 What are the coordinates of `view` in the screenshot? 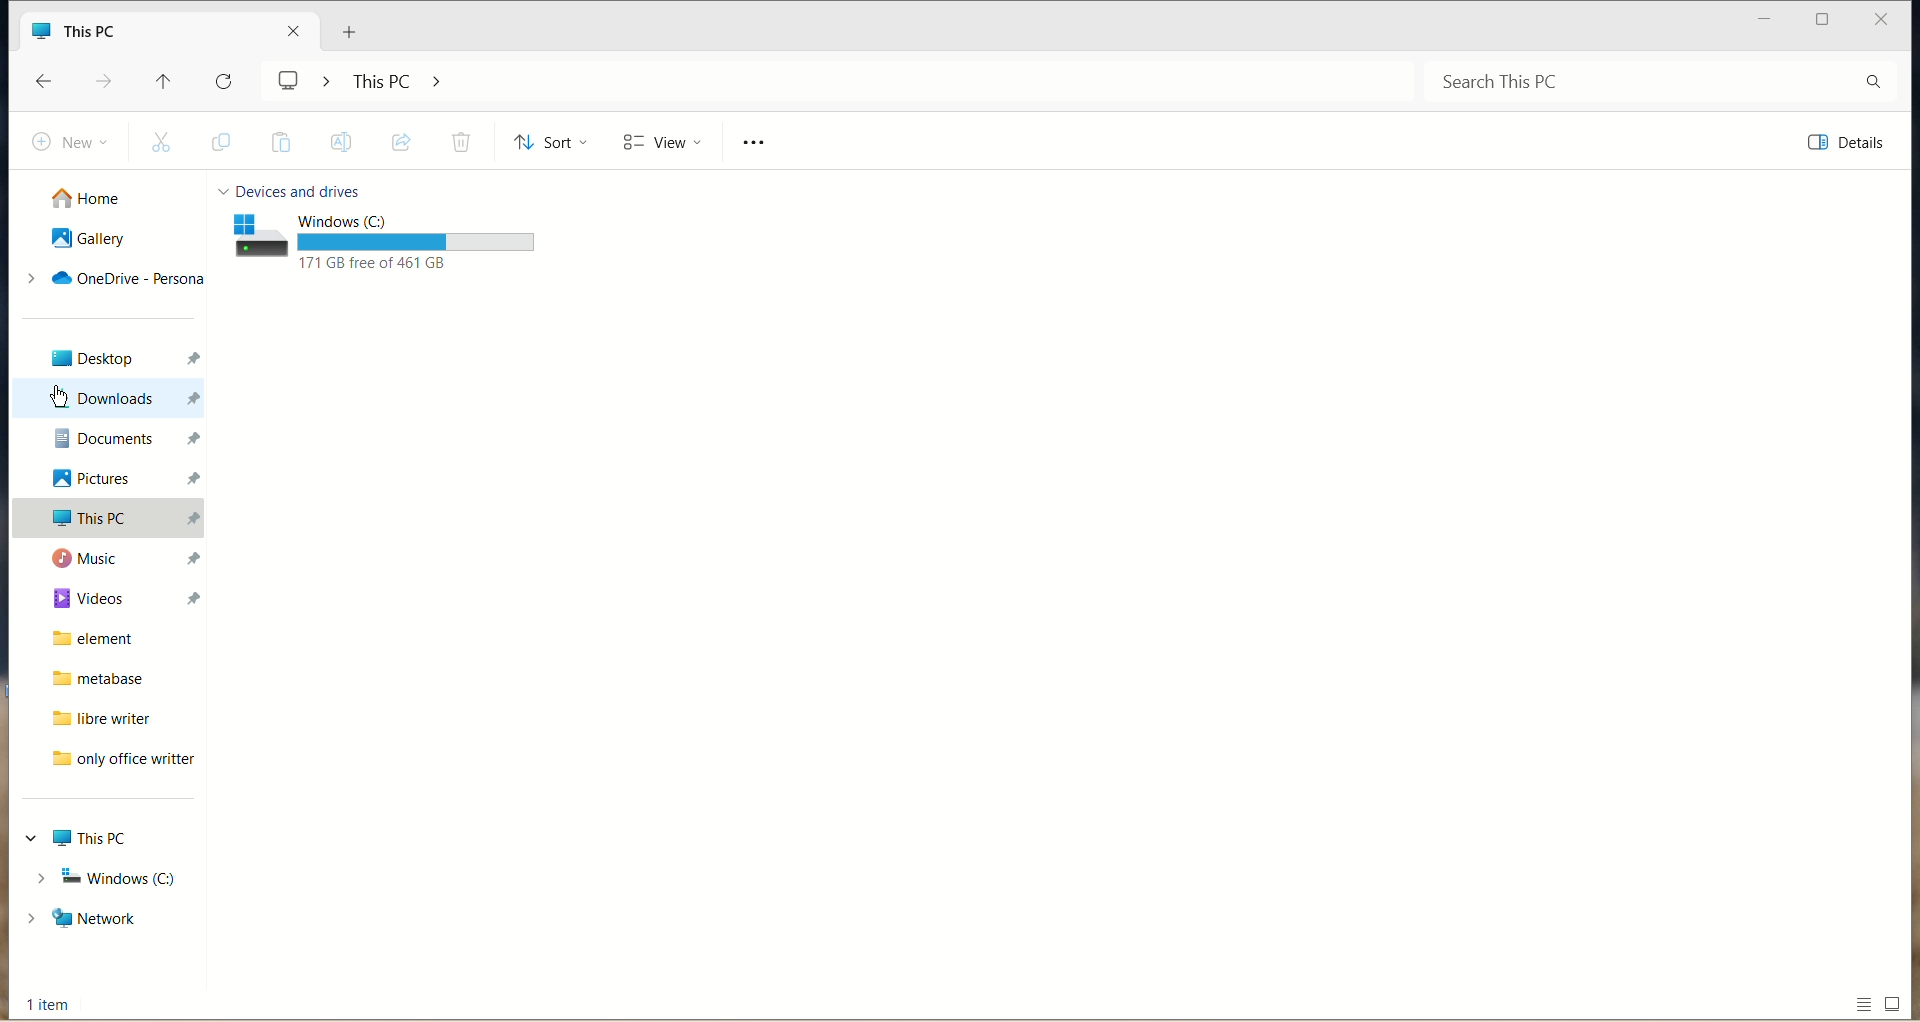 It's located at (660, 144).